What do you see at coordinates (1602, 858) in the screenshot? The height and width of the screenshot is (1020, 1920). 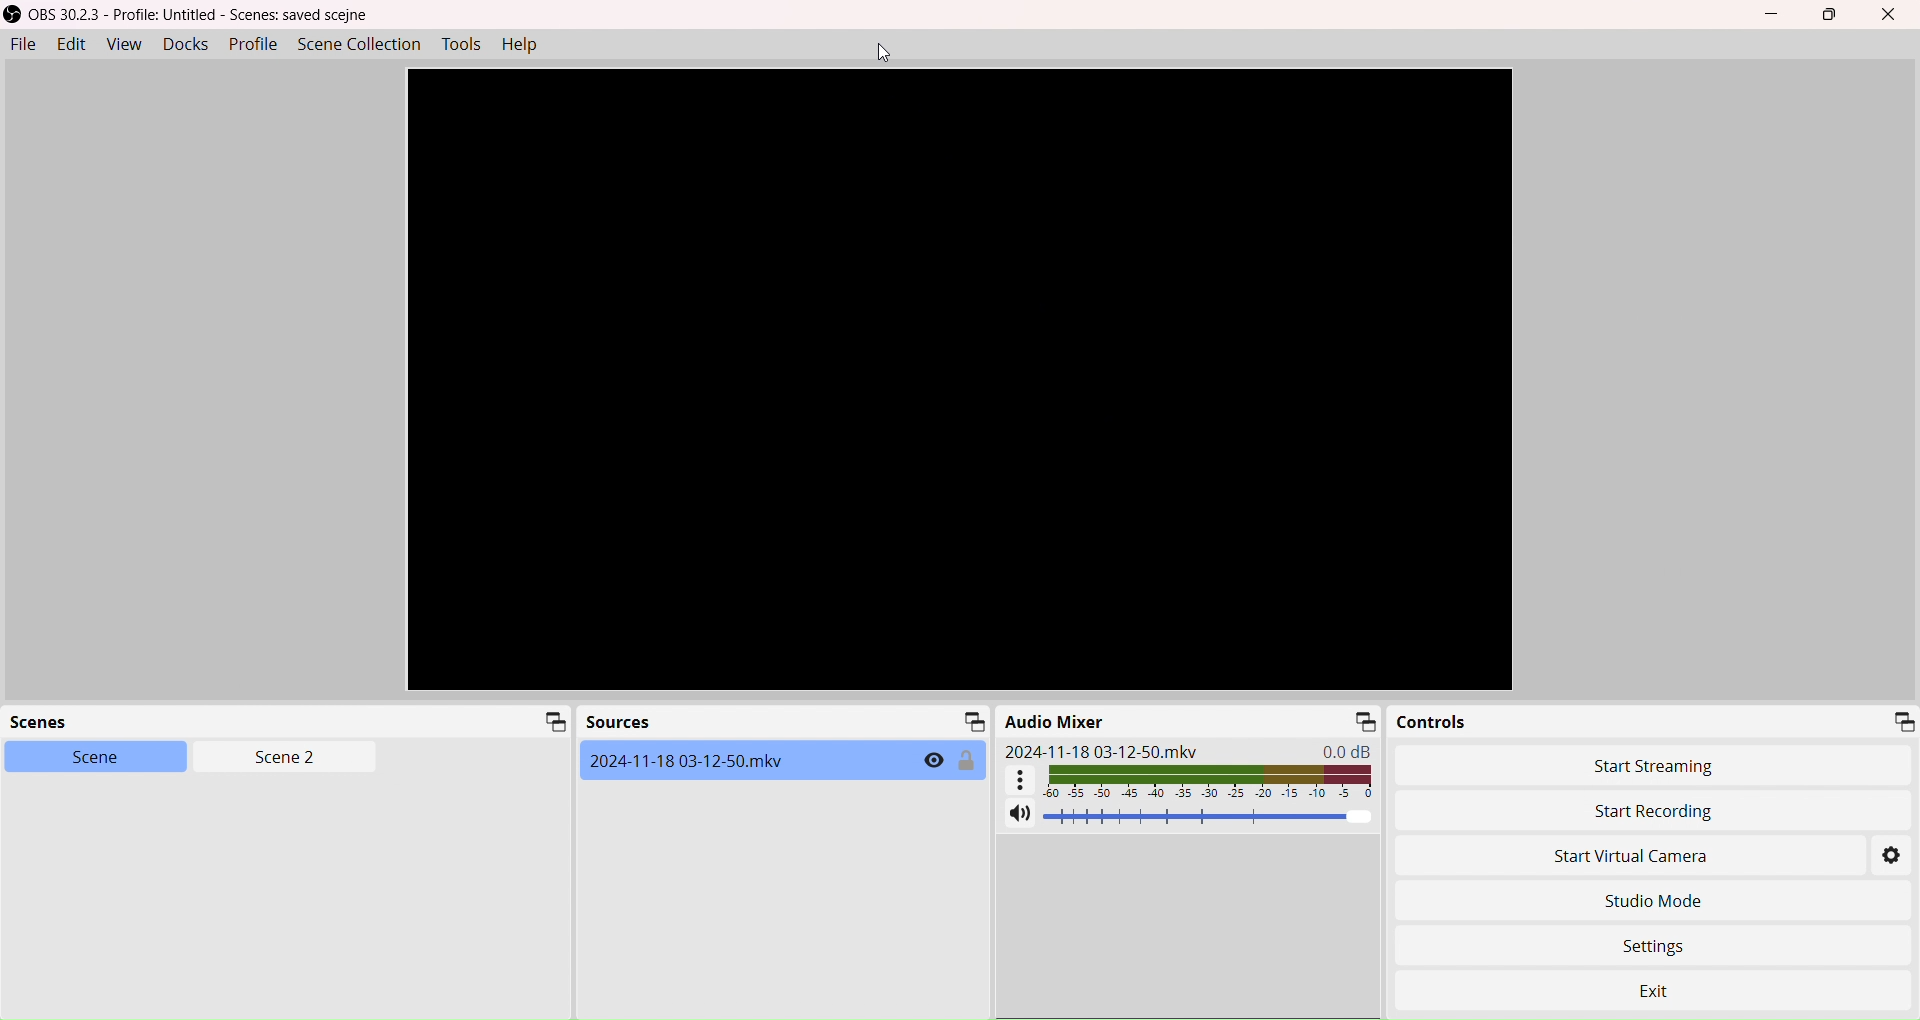 I see `Start Virtual Camera` at bounding box center [1602, 858].